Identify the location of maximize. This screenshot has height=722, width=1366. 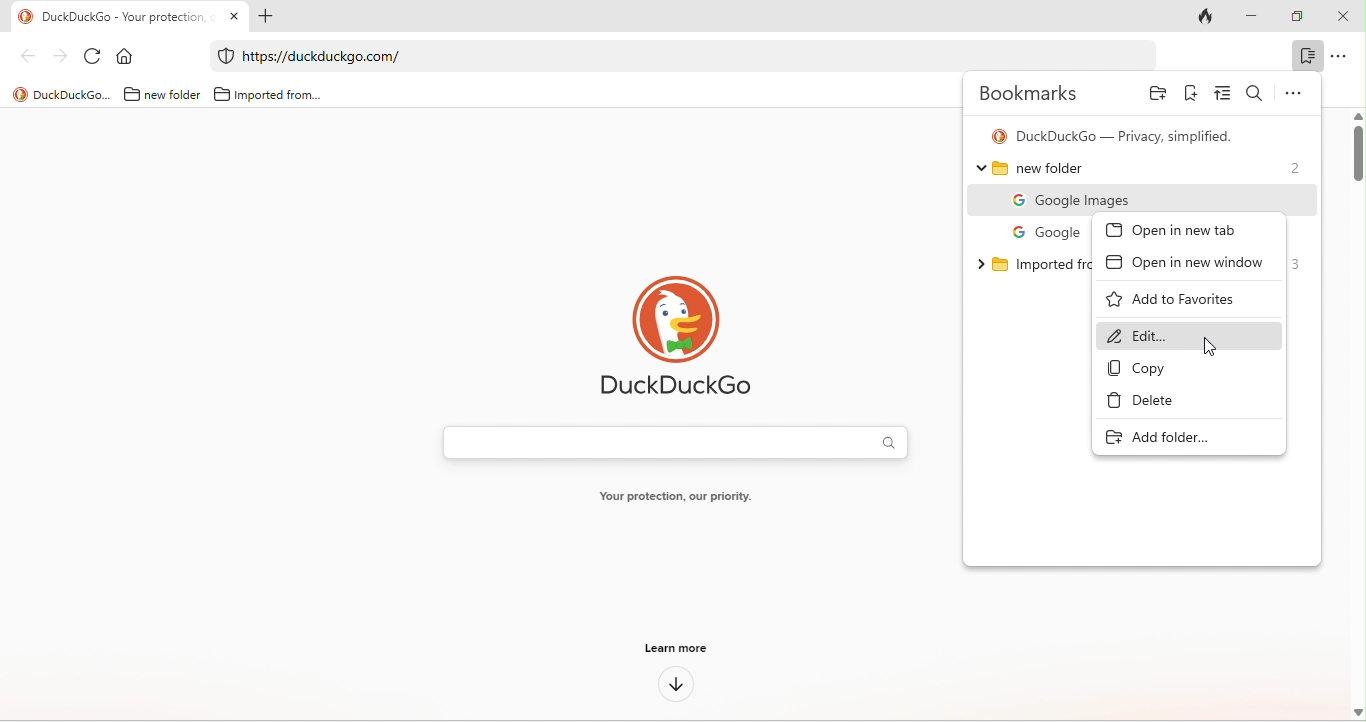
(1301, 17).